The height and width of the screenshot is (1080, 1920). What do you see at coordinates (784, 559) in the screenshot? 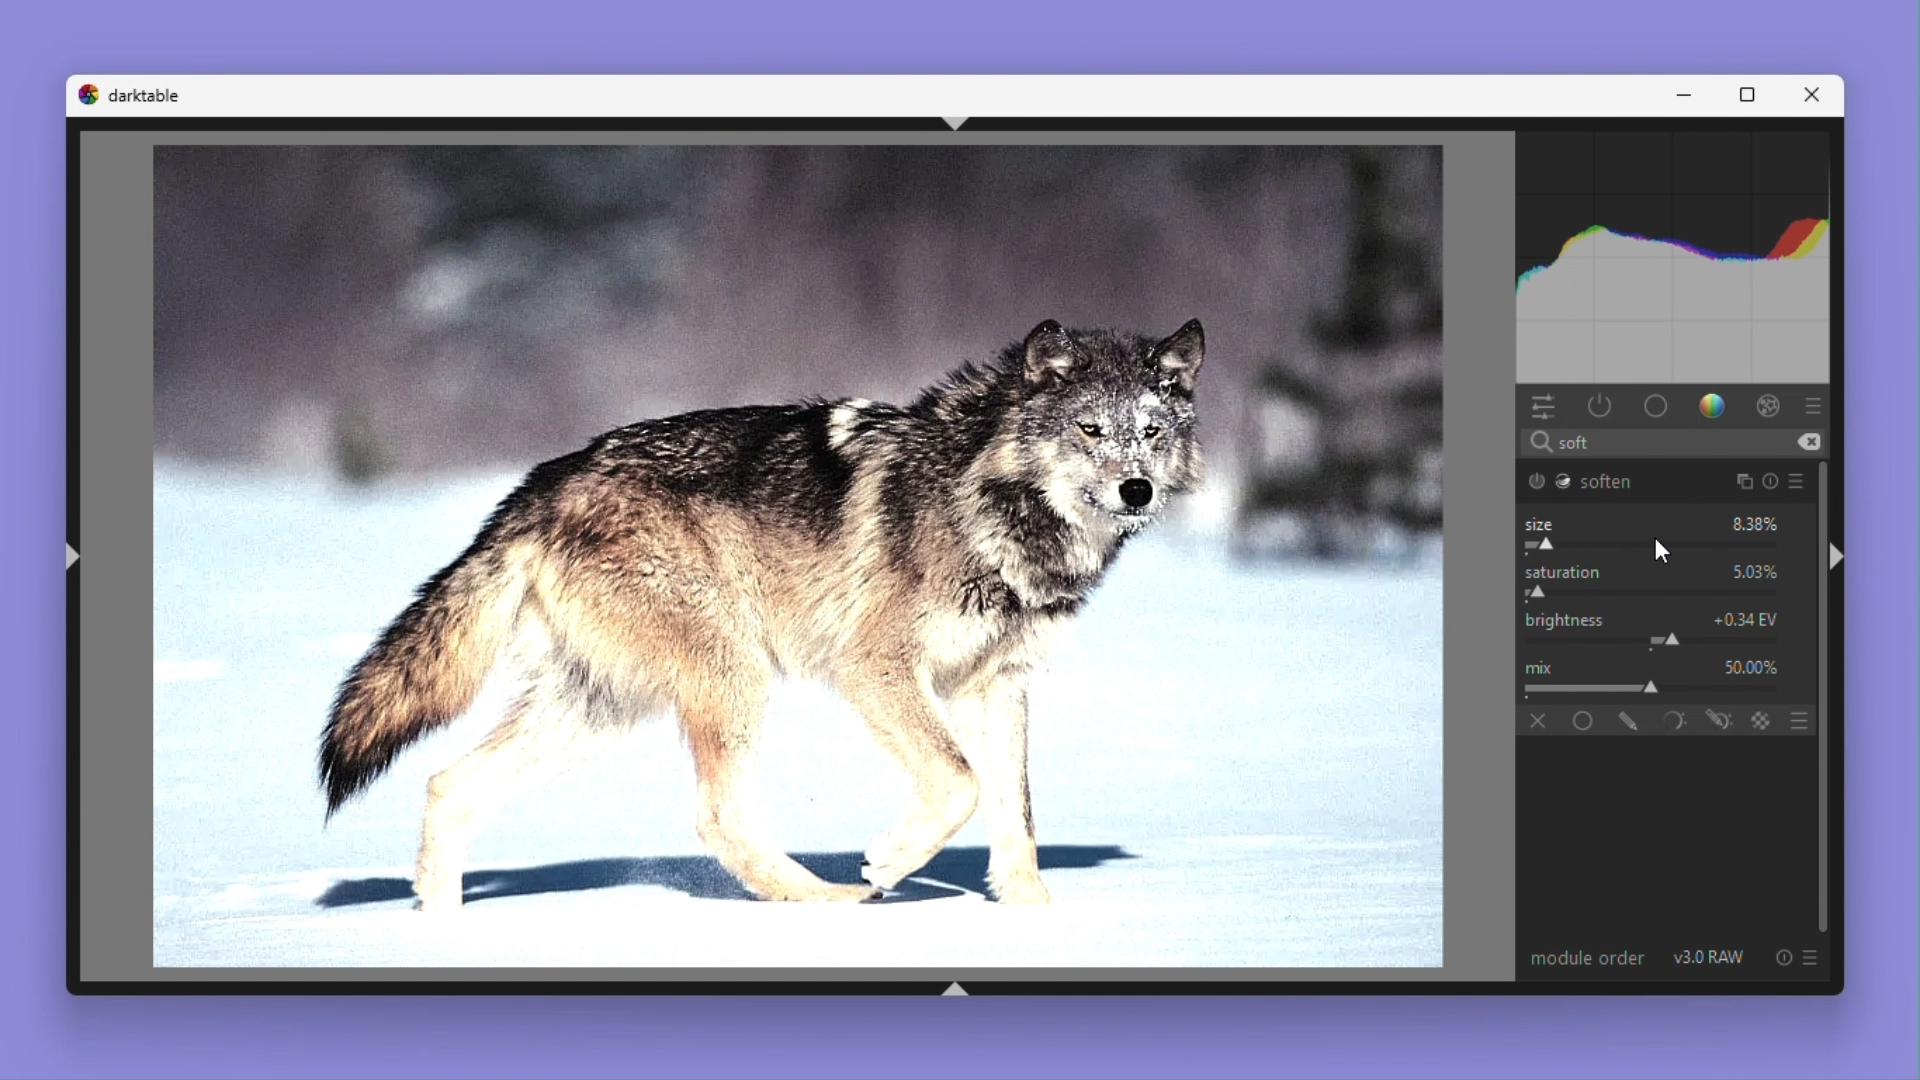
I see `Image` at bounding box center [784, 559].